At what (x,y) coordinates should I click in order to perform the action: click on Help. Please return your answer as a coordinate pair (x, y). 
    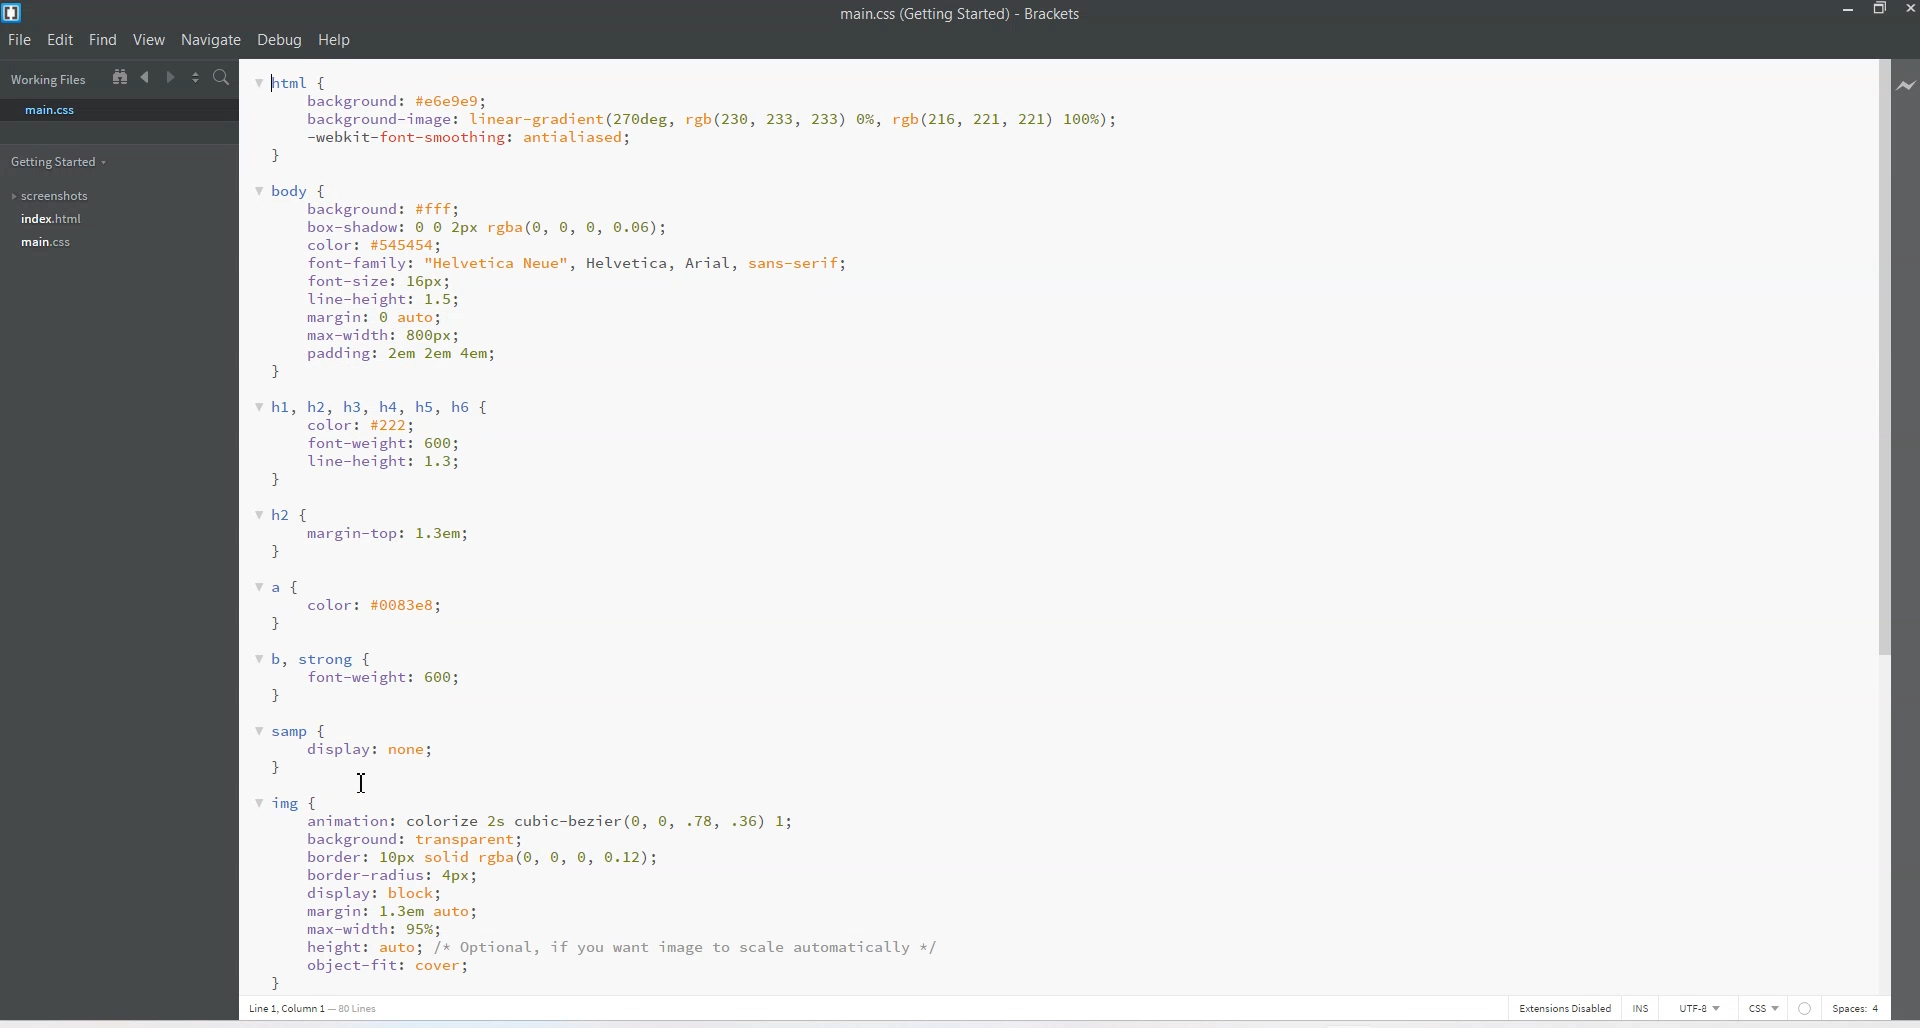
    Looking at the image, I should click on (333, 40).